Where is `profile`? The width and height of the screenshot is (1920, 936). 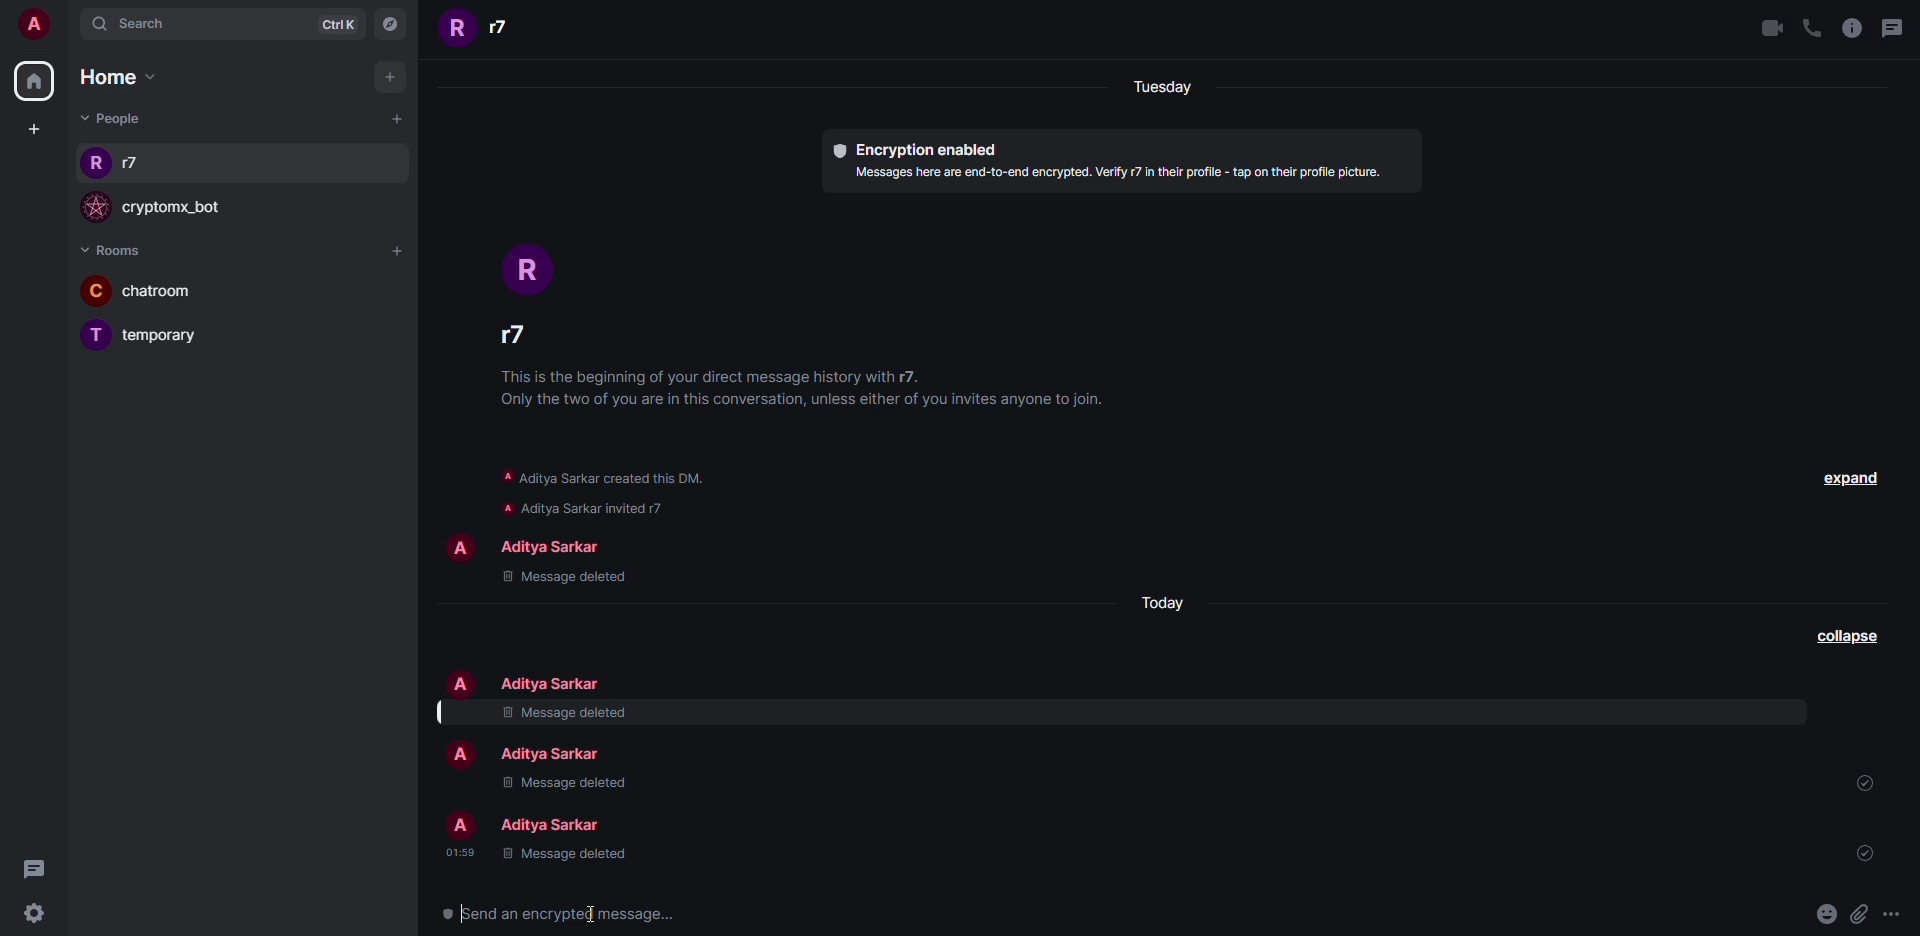
profile is located at coordinates (528, 265).